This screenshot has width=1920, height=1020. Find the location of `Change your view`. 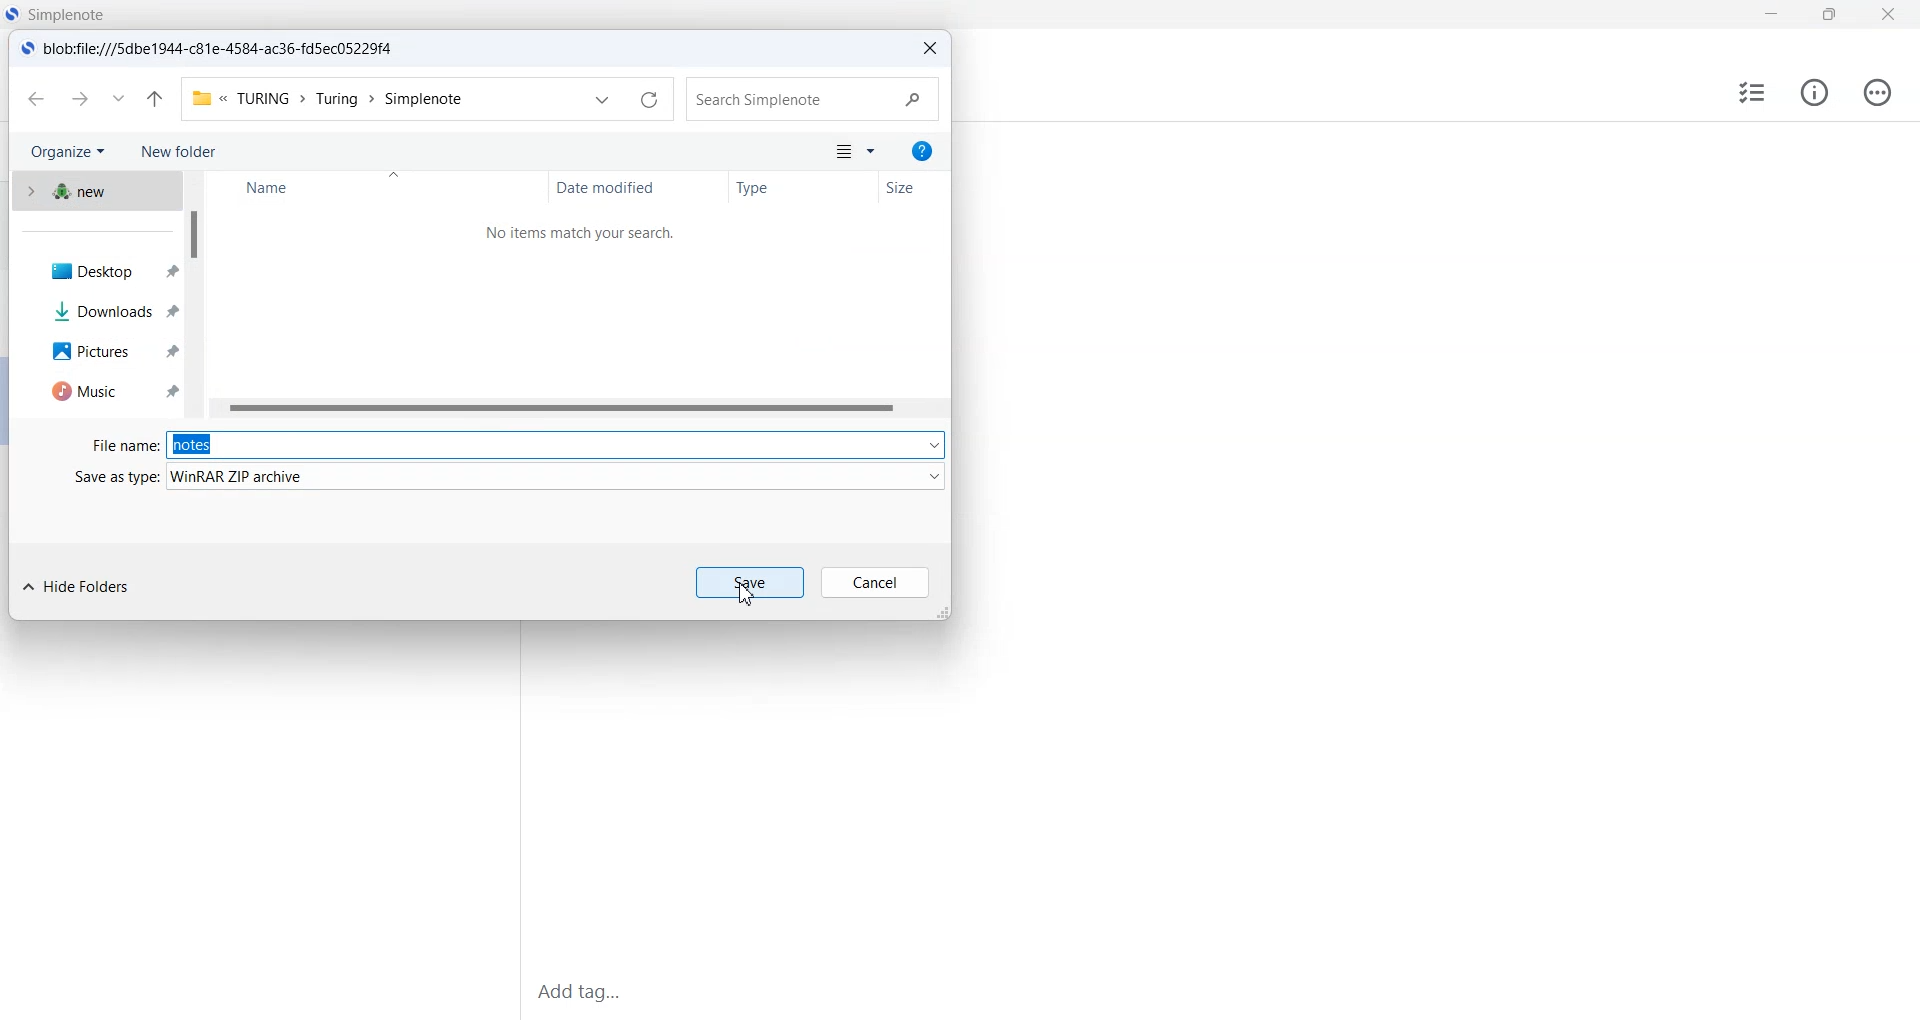

Change your view is located at coordinates (841, 154).